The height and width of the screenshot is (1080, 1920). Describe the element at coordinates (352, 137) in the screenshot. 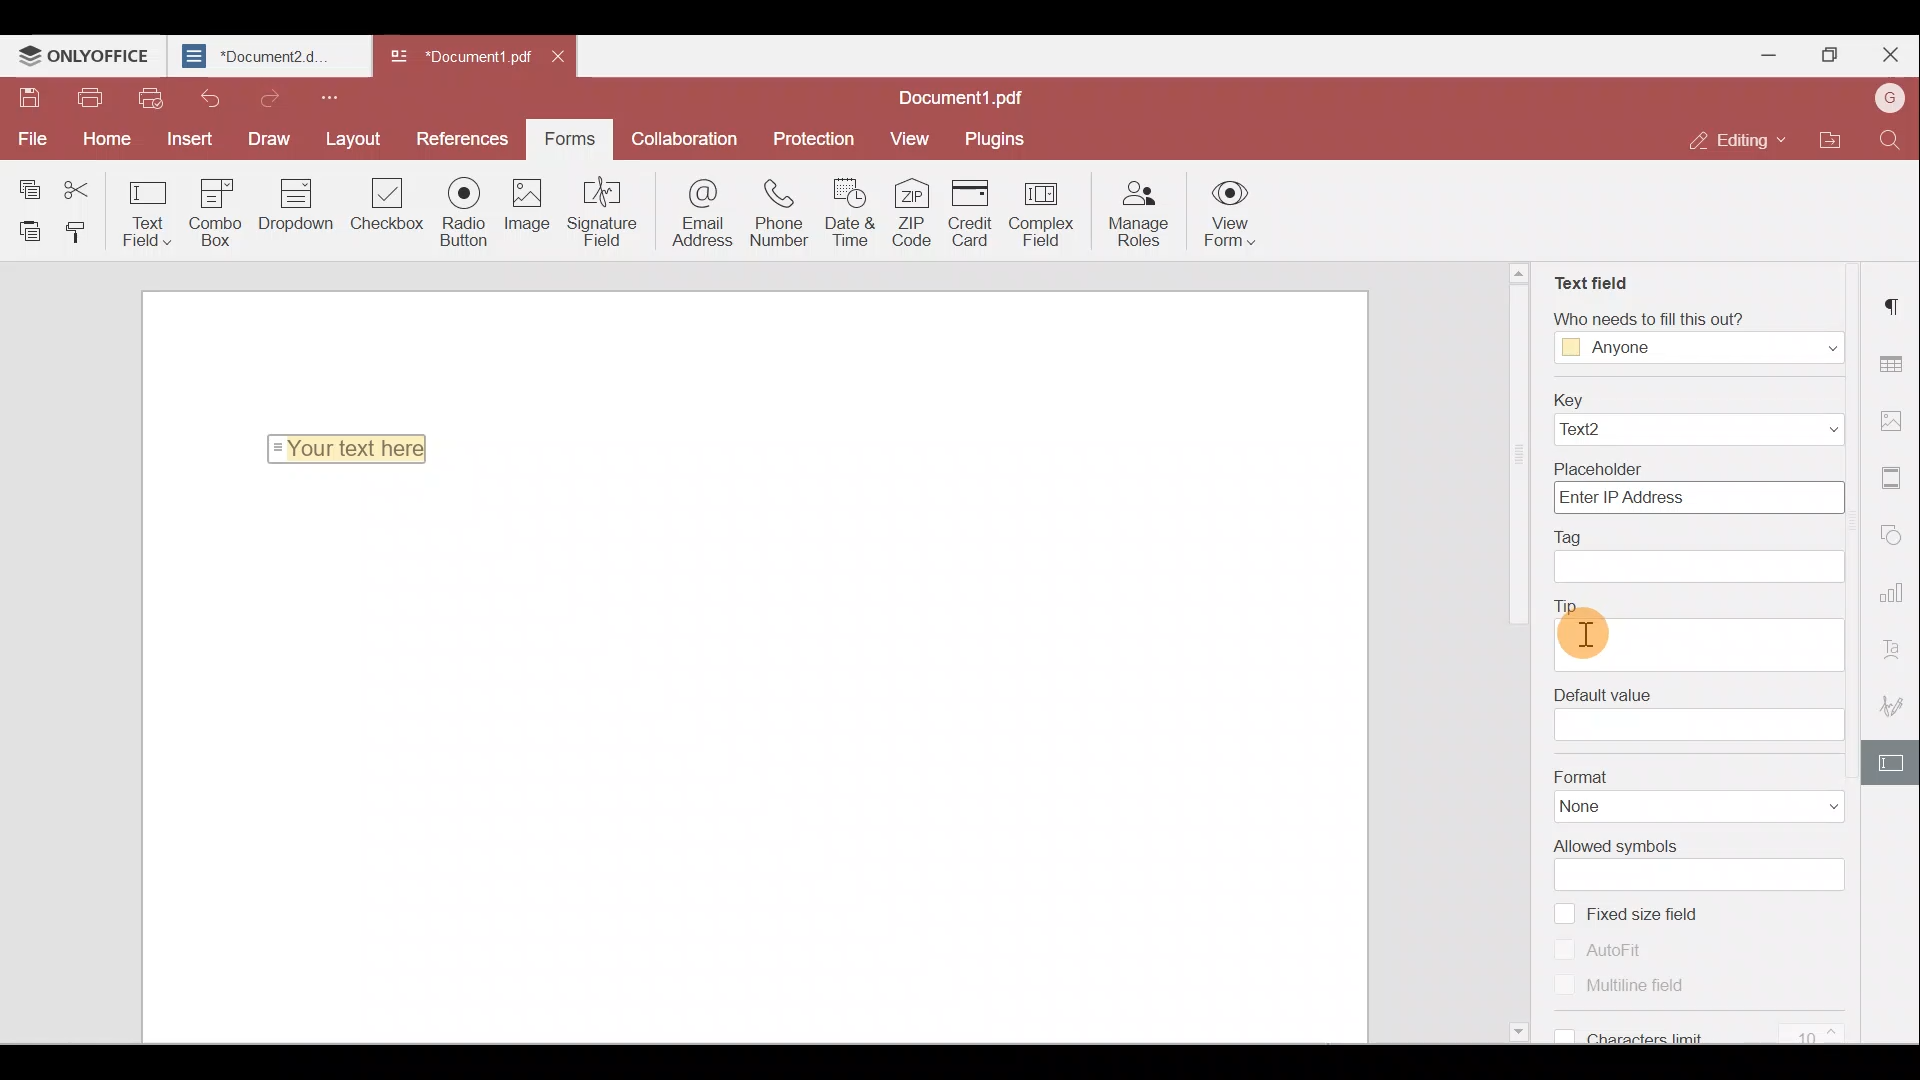

I see `Layout` at that location.